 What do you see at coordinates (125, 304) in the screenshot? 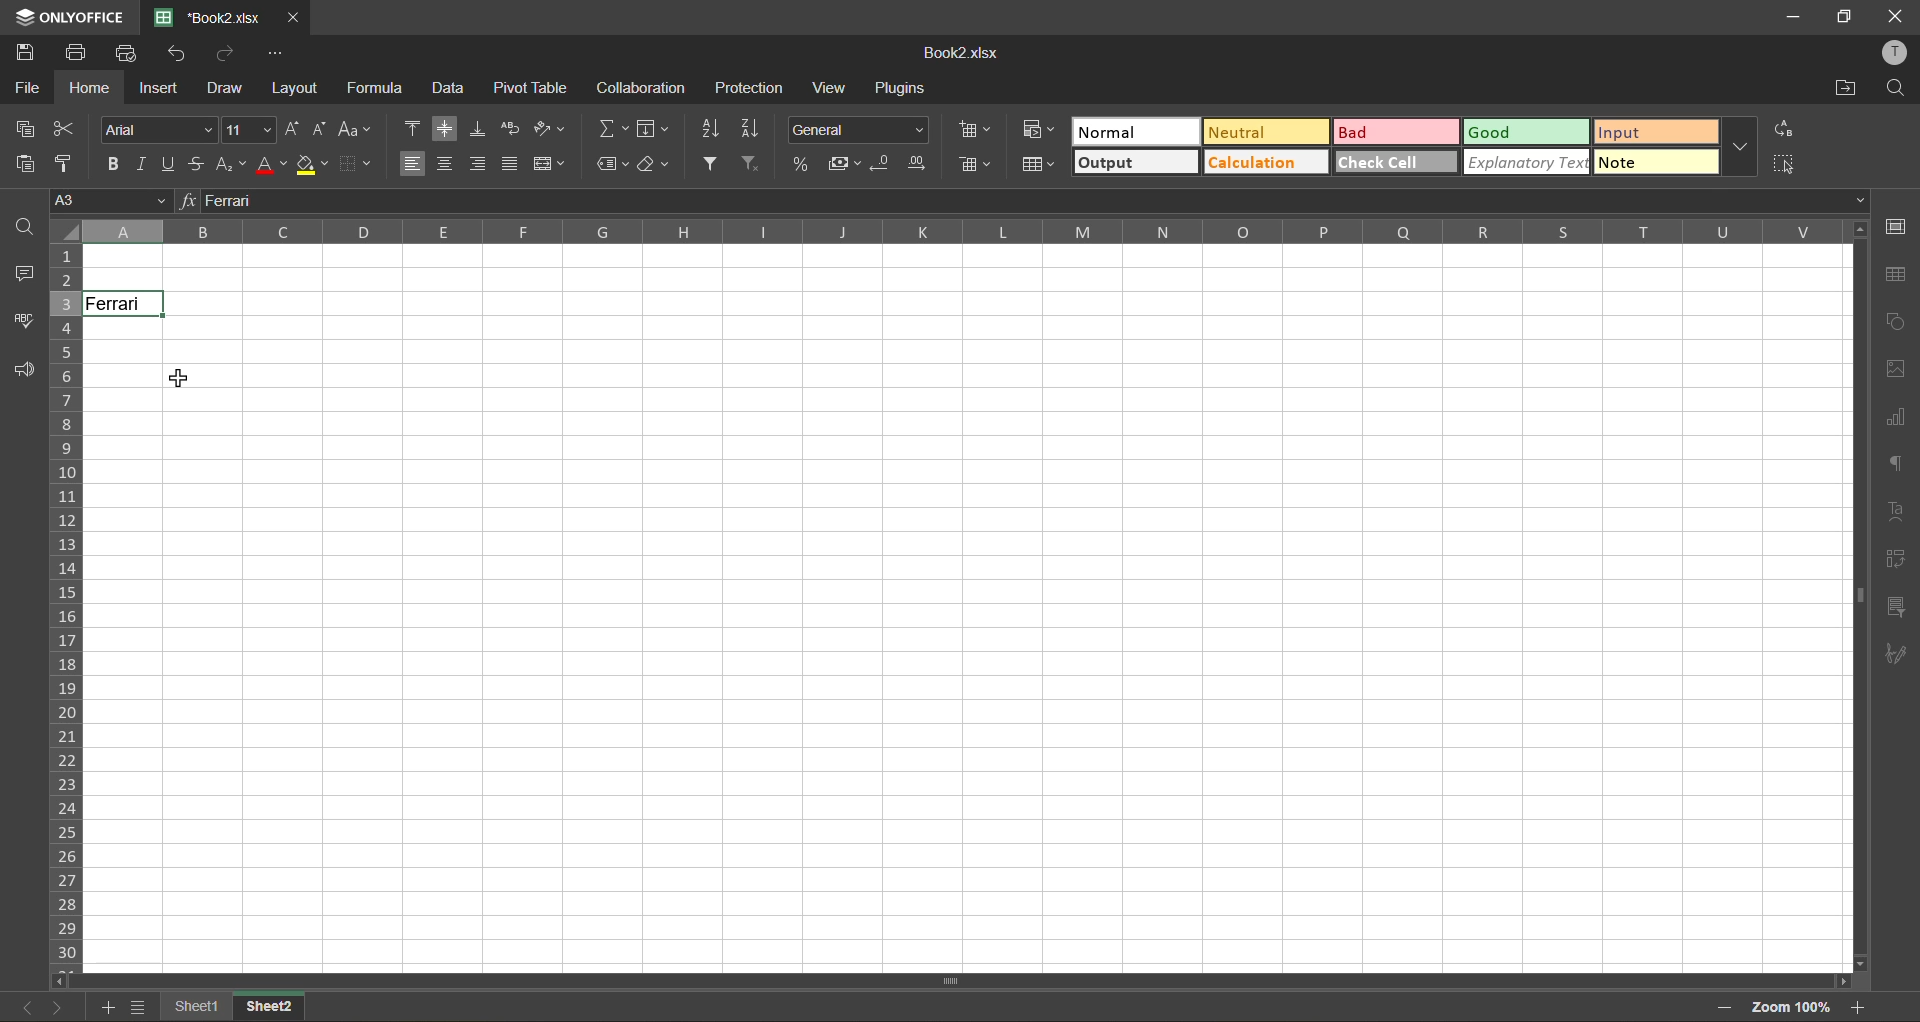
I see `Ferrari` at bounding box center [125, 304].